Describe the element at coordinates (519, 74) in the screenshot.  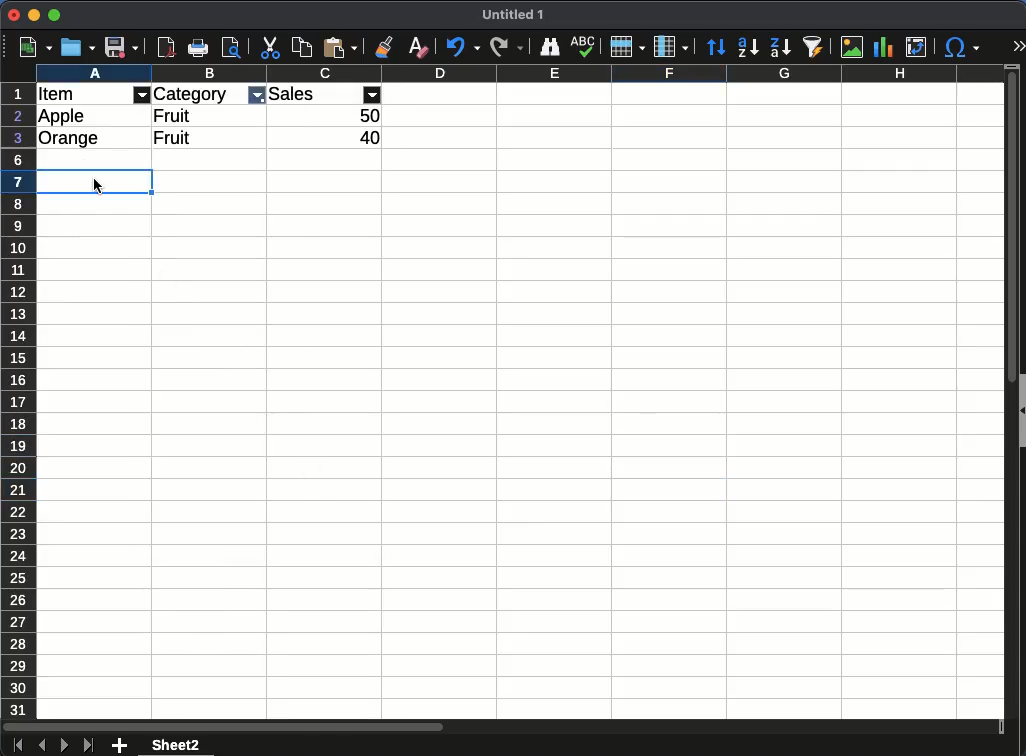
I see `column` at that location.